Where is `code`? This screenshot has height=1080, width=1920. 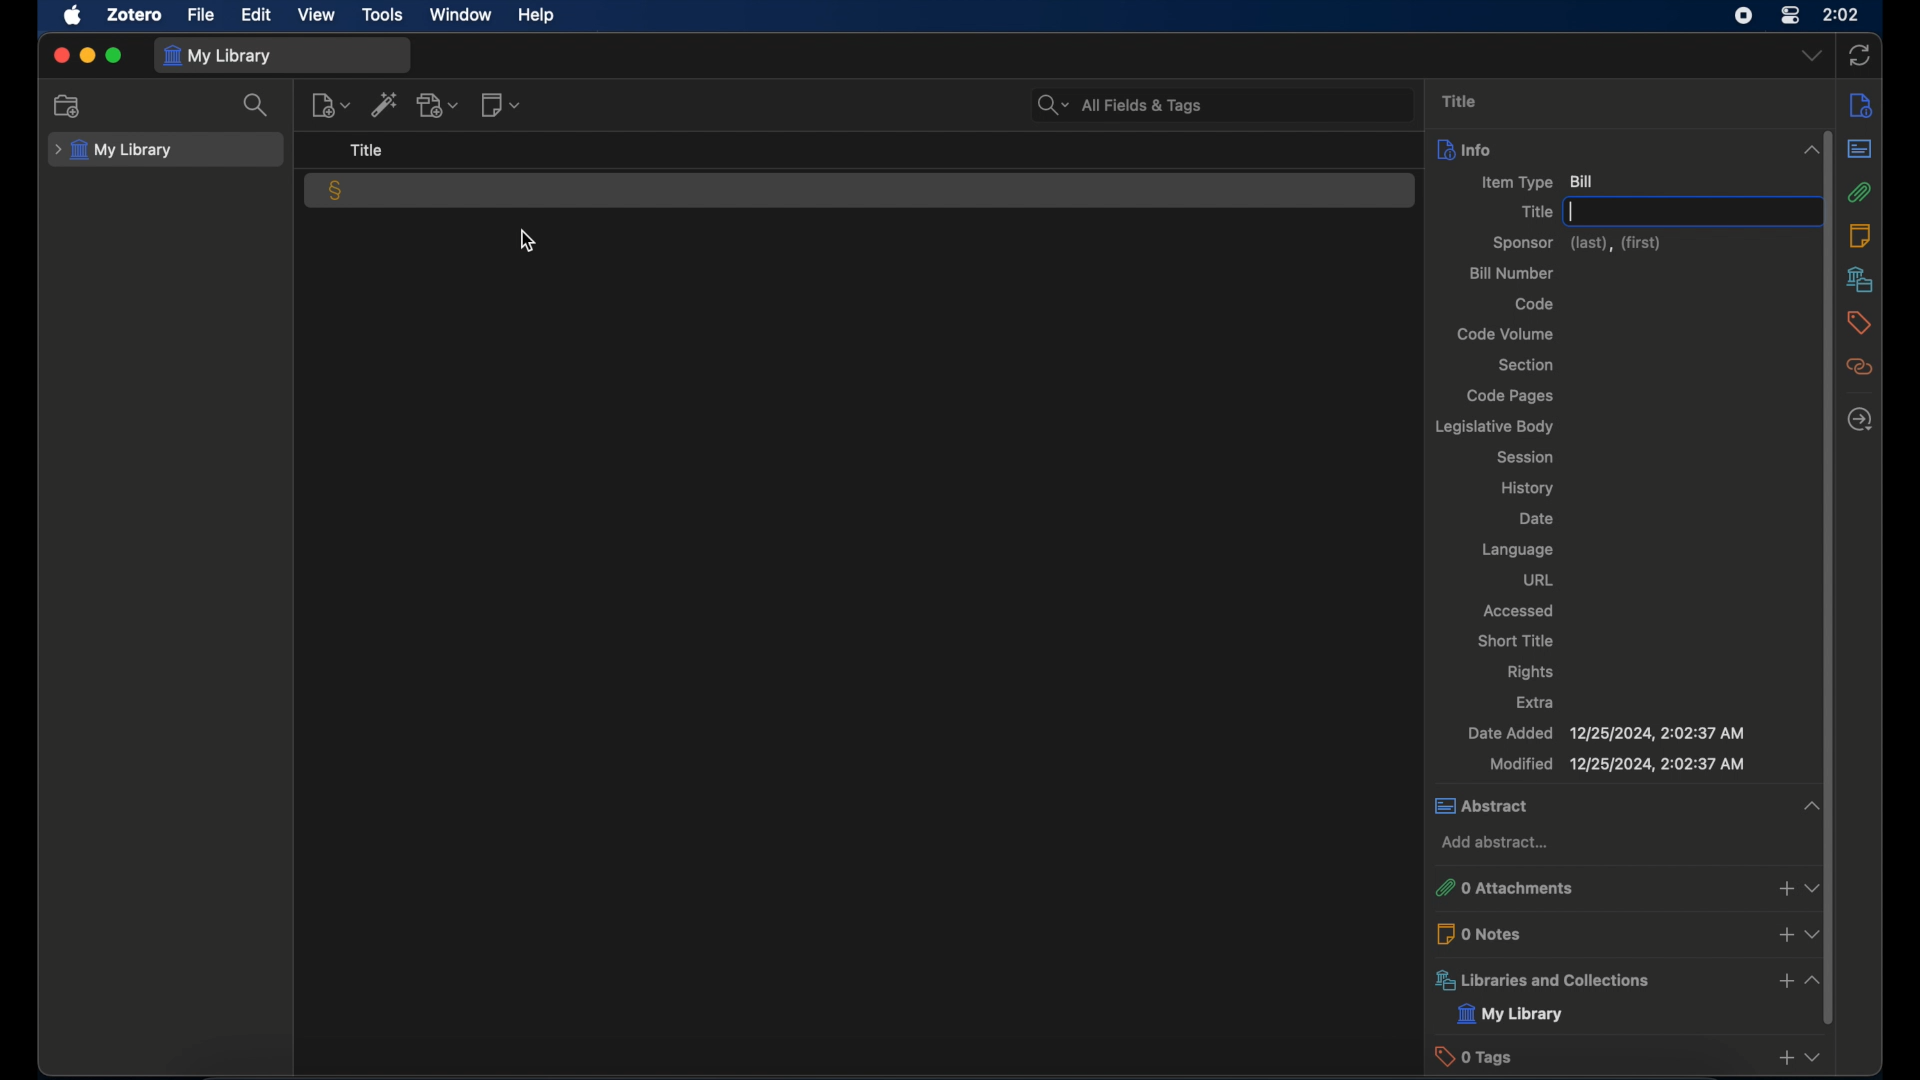 code is located at coordinates (1535, 303).